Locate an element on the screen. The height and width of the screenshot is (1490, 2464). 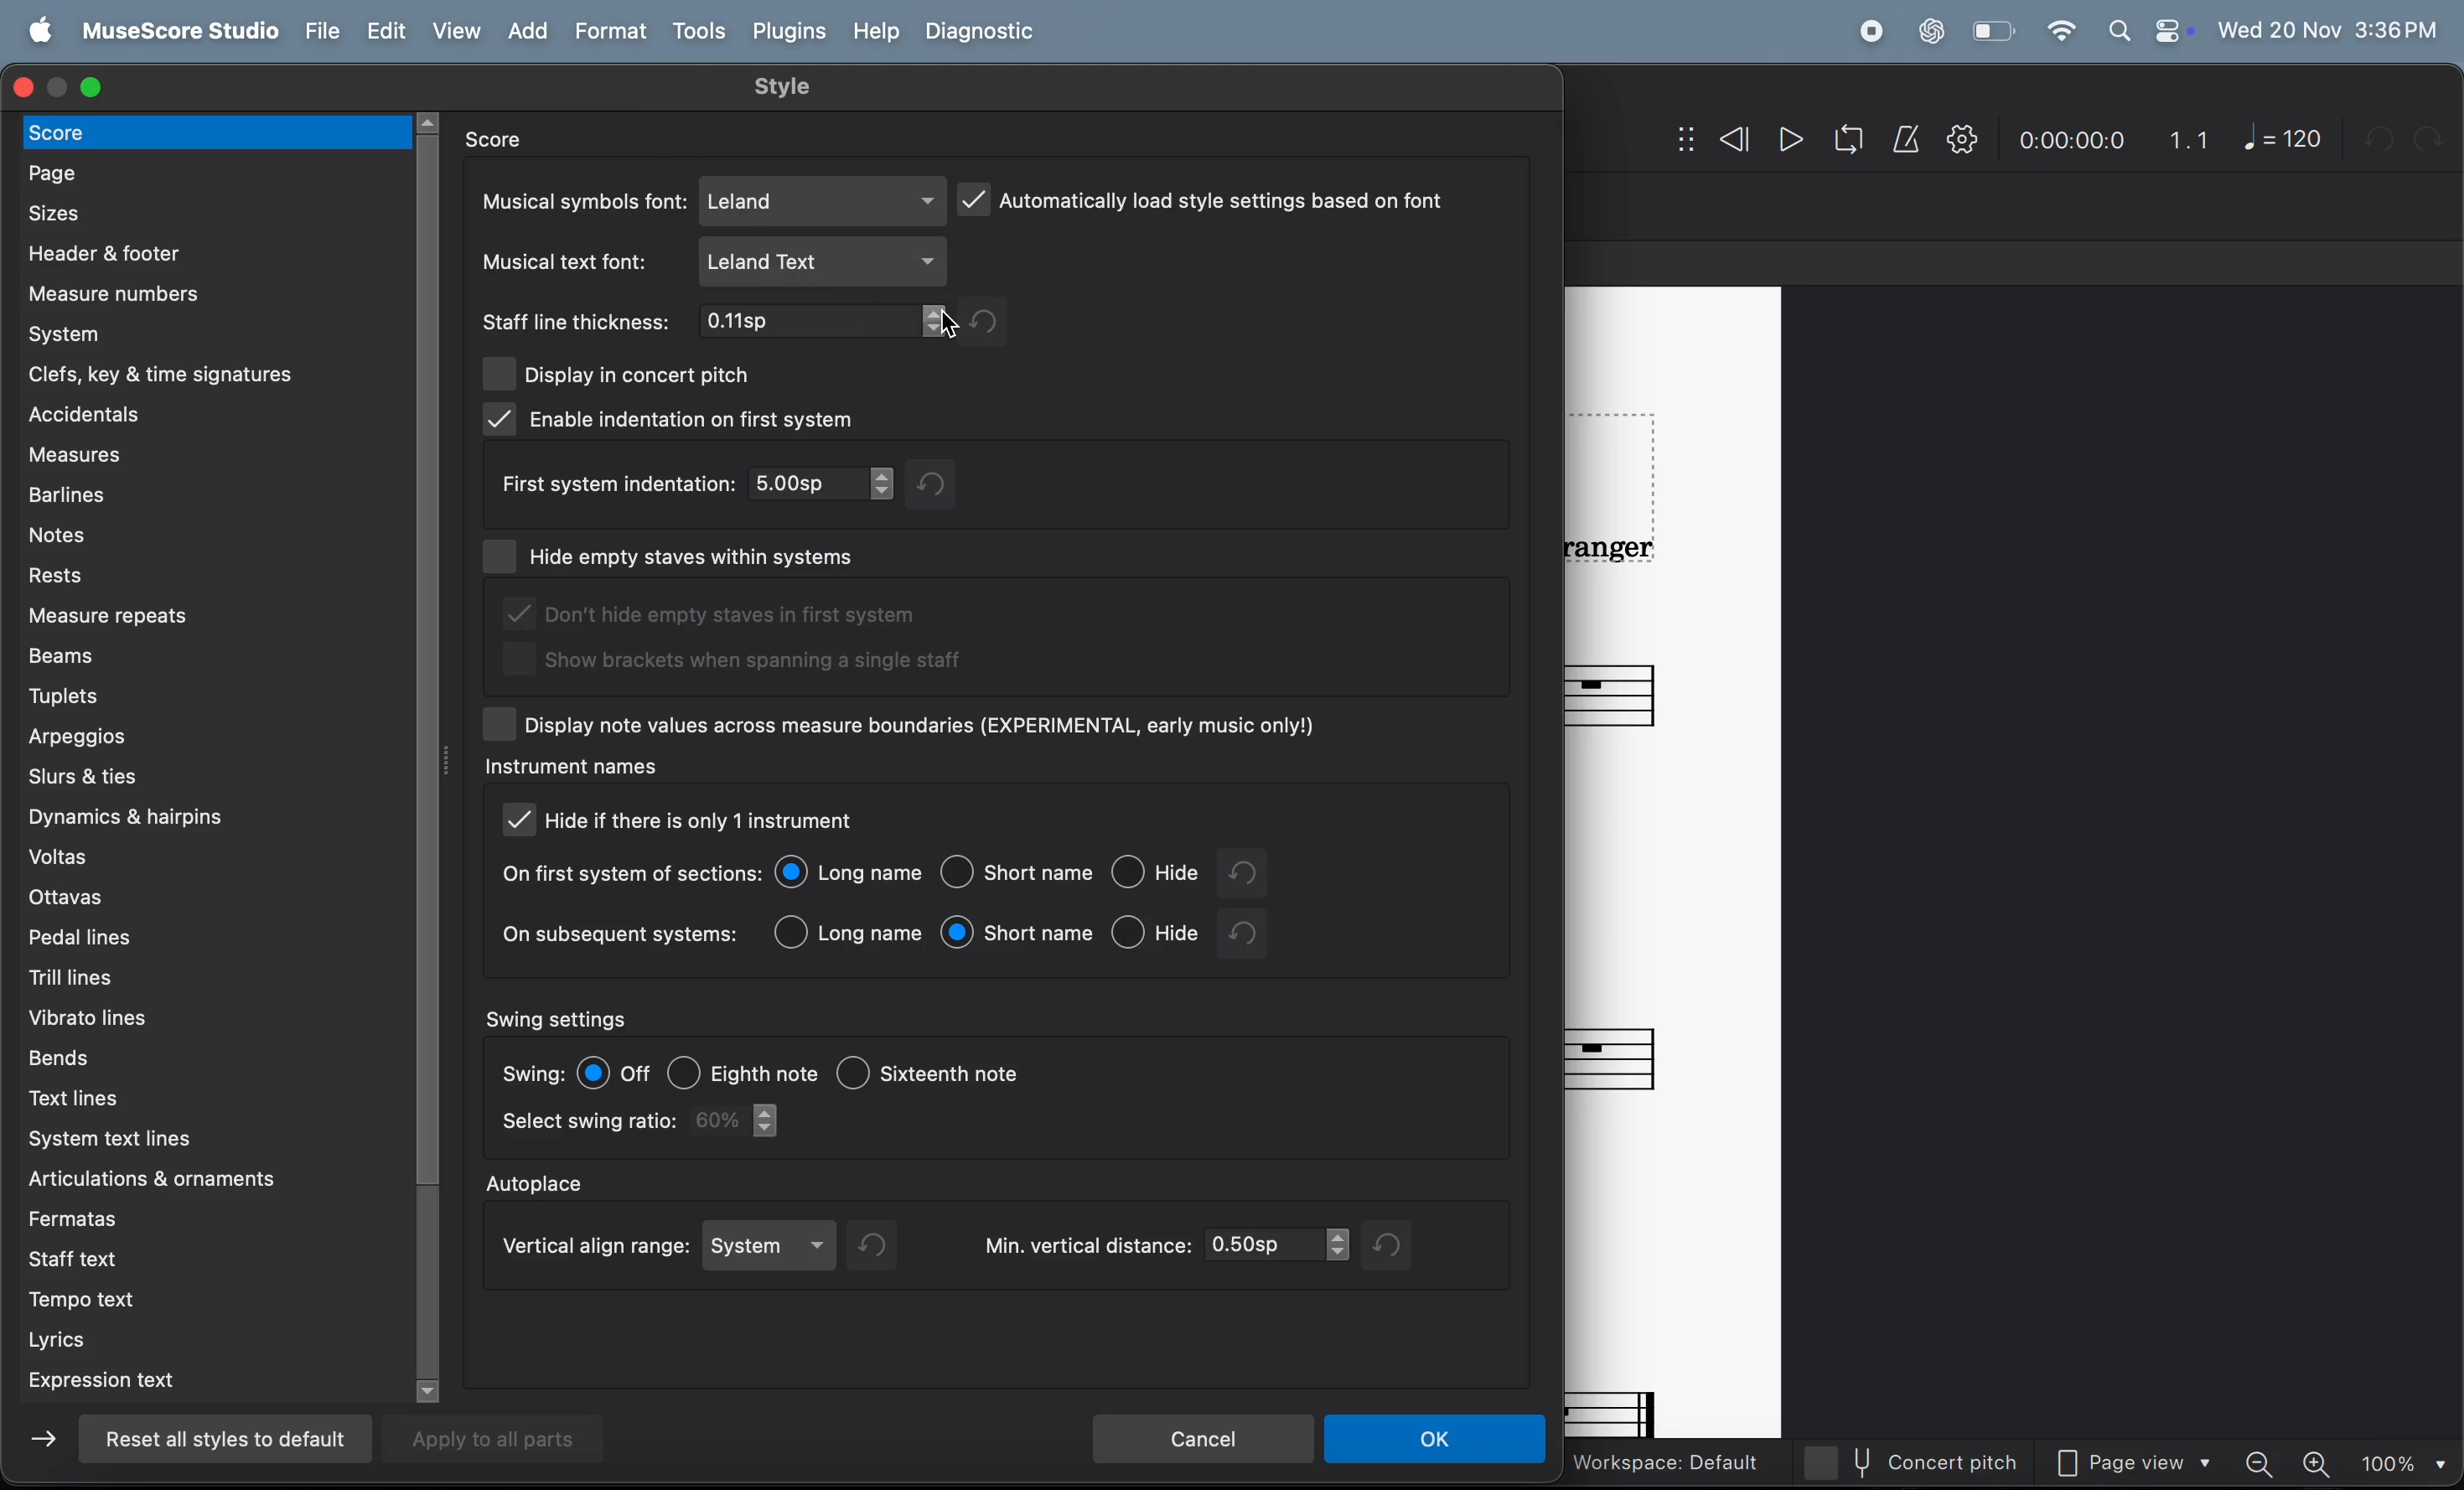
concert pitch is located at coordinates (1924, 1462).